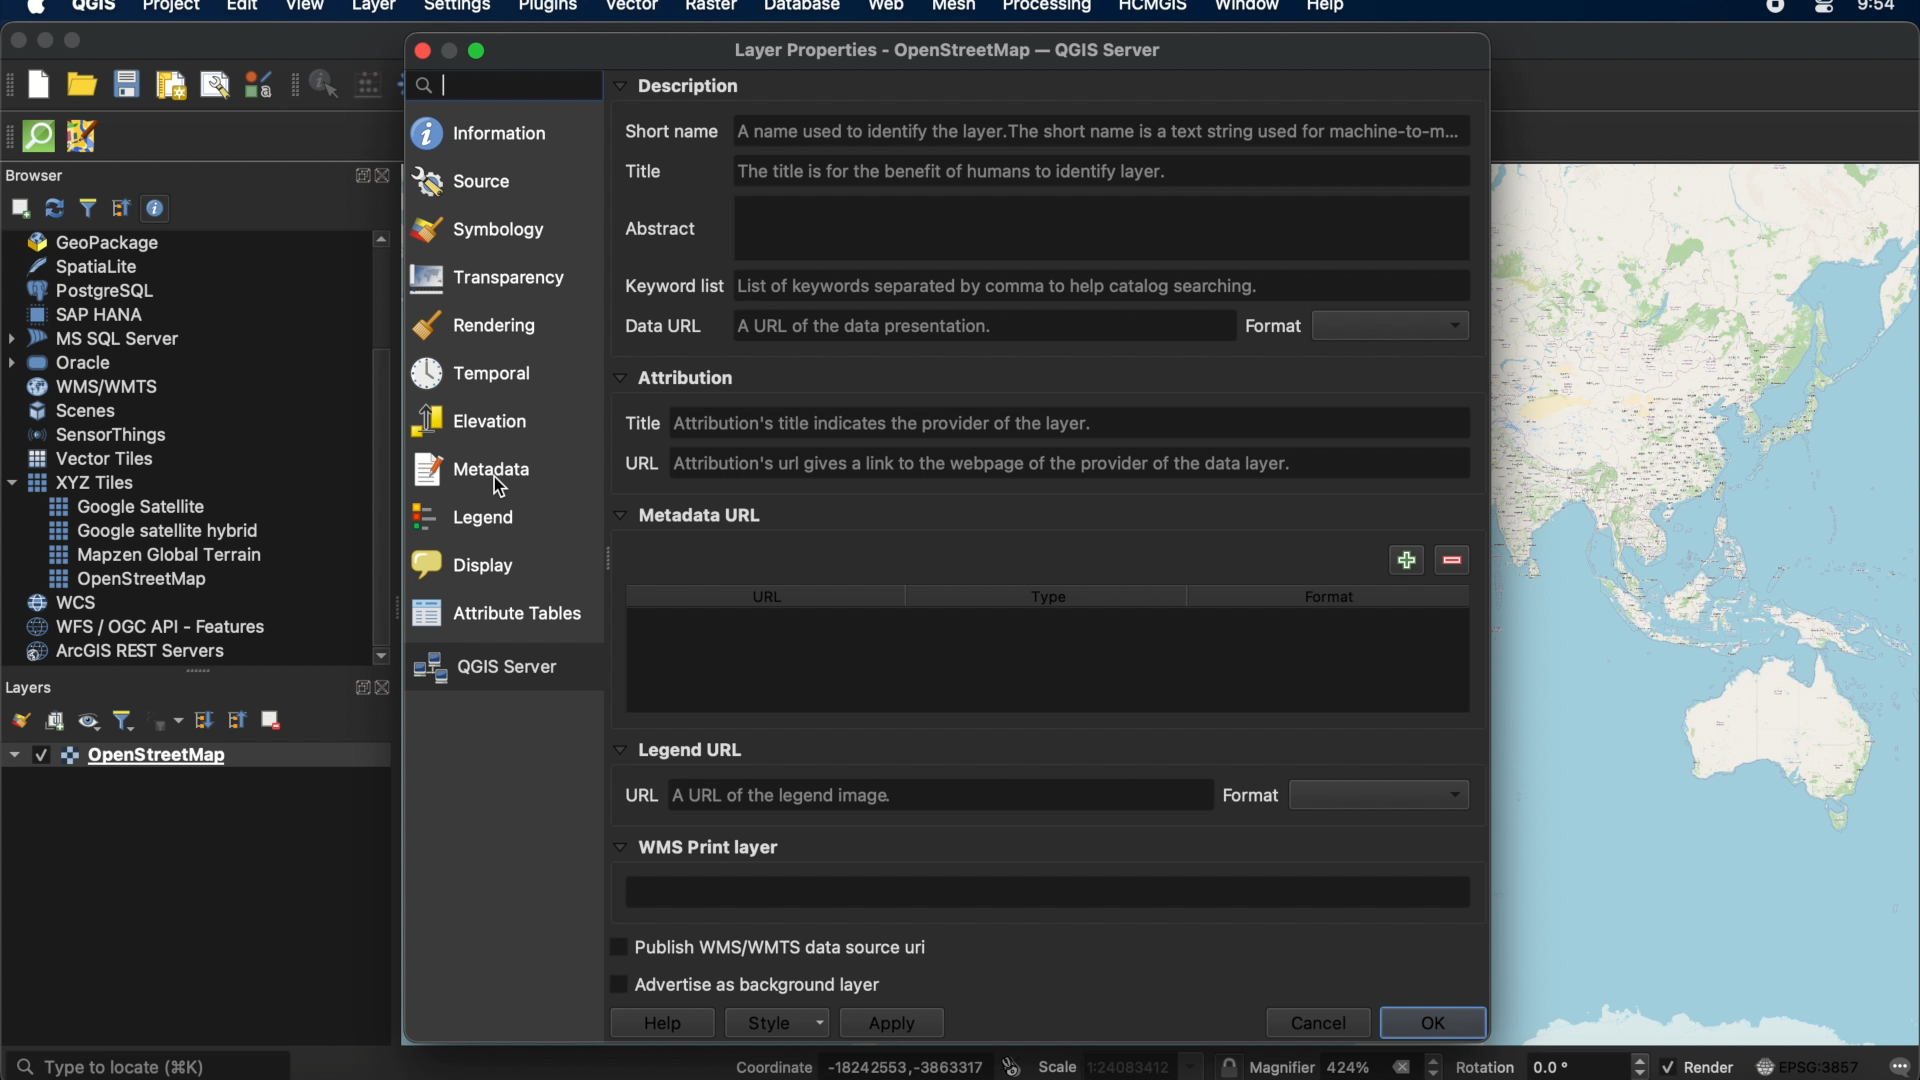  What do you see at coordinates (76, 483) in the screenshot?
I see `xyz tiles` at bounding box center [76, 483].